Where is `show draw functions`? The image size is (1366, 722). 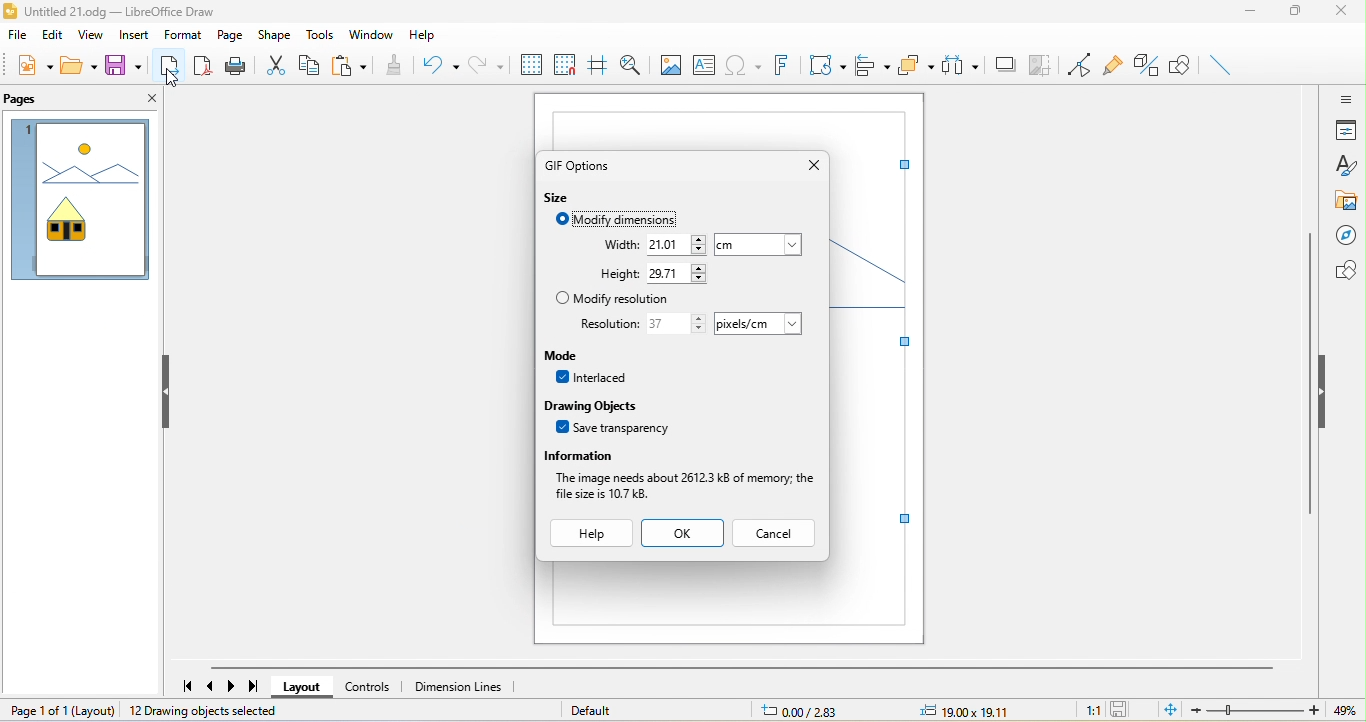 show draw functions is located at coordinates (1182, 67).